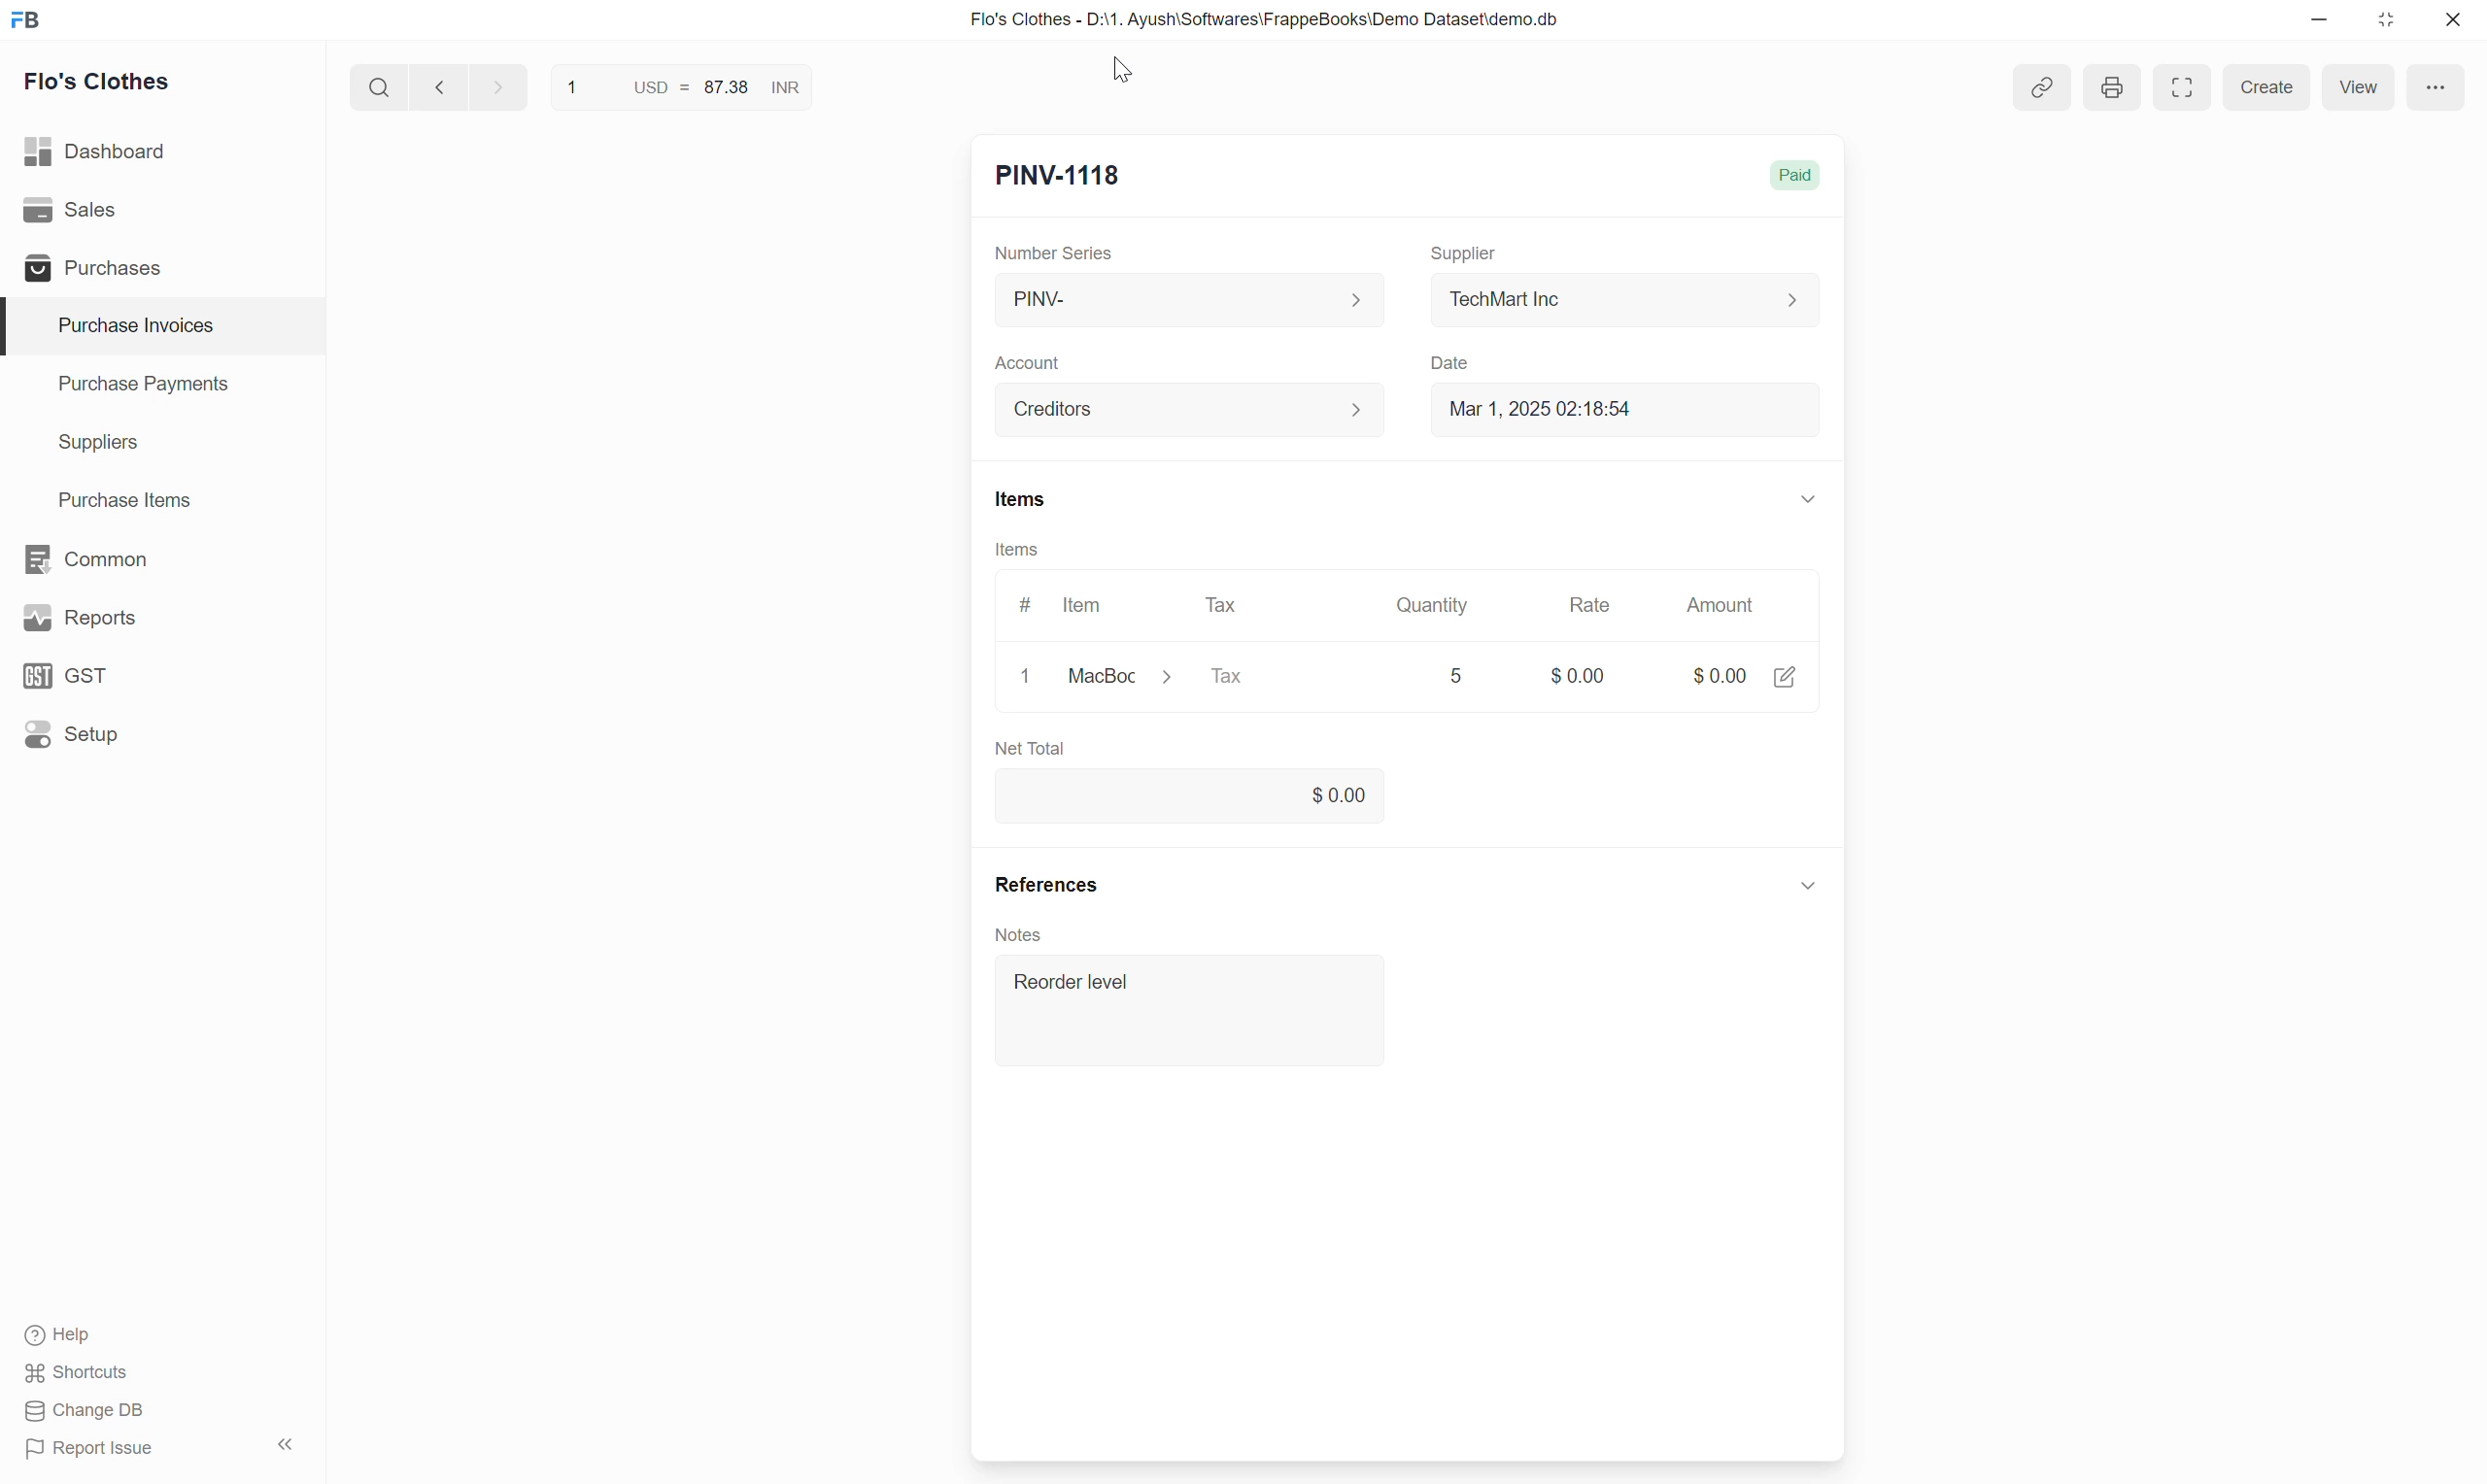  What do you see at coordinates (86, 1410) in the screenshot?
I see `Change DB` at bounding box center [86, 1410].